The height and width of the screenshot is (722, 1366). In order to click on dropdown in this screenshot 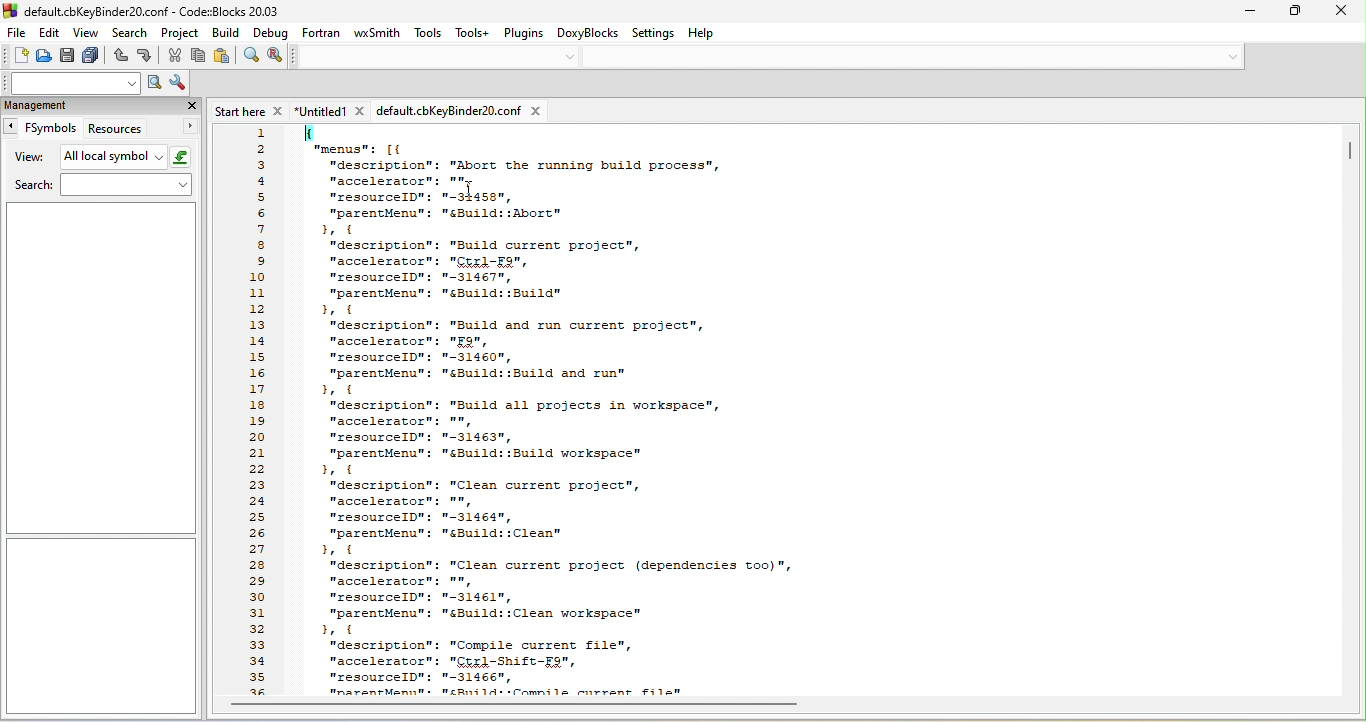, I will do `click(570, 57)`.